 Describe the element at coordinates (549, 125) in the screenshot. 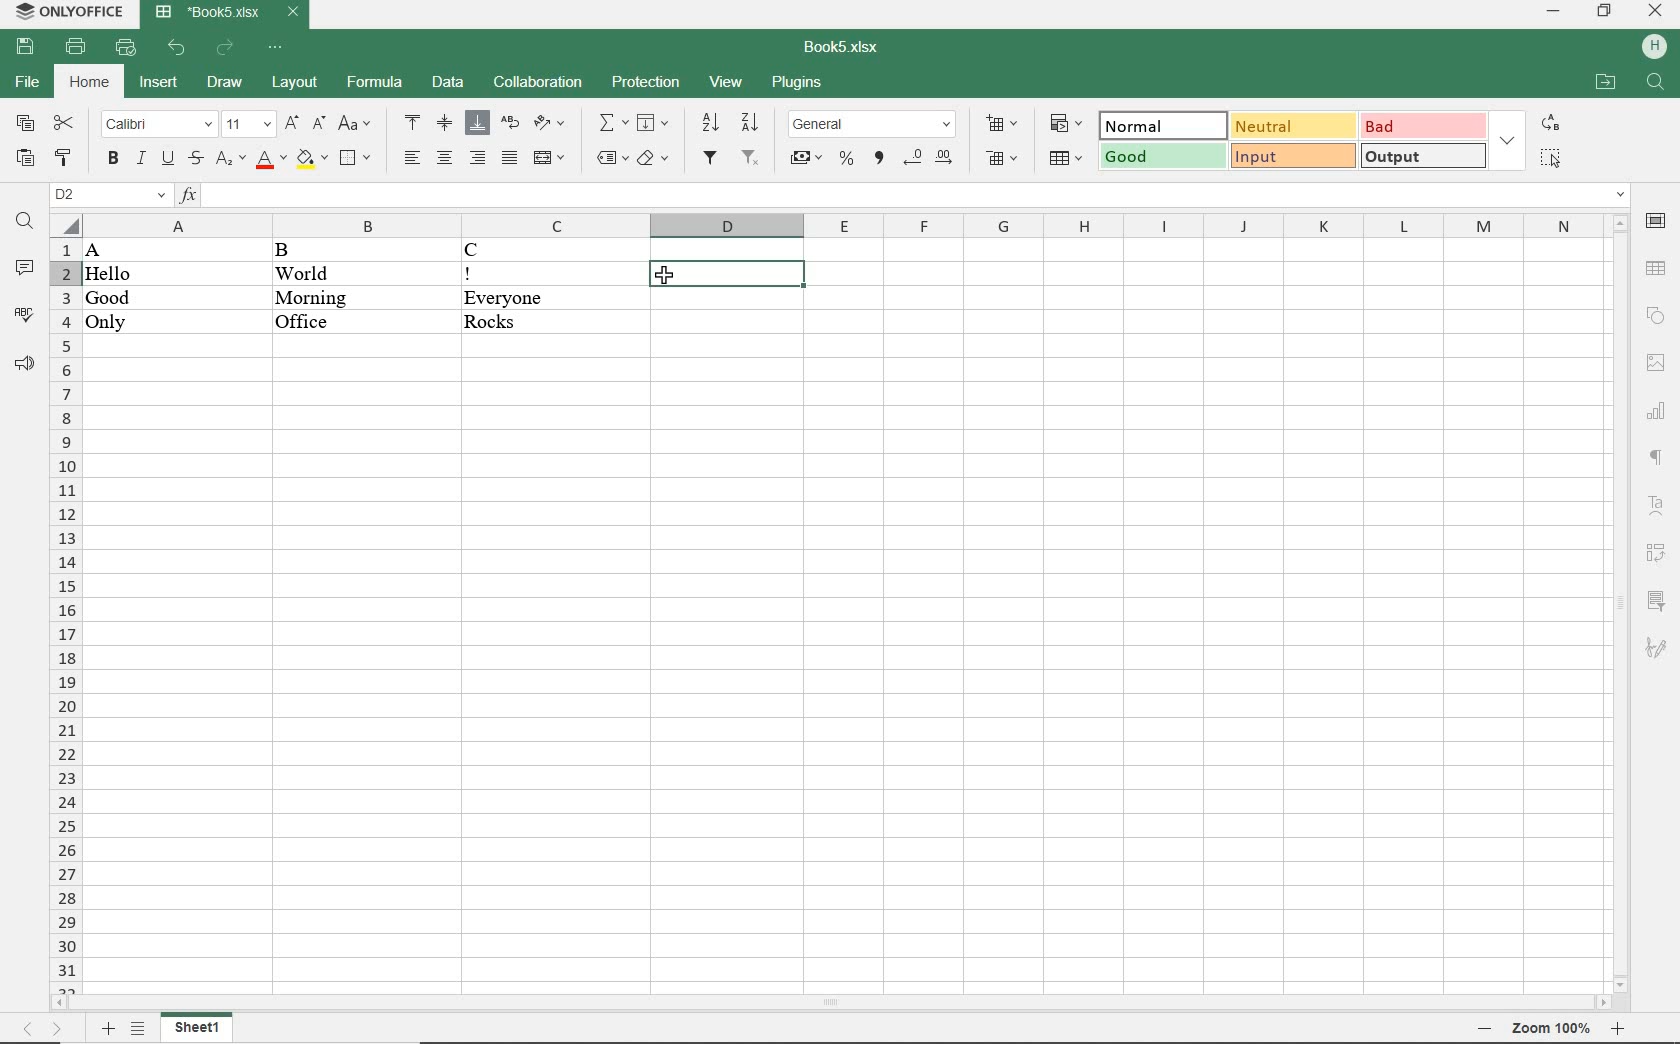

I see `orientation` at that location.